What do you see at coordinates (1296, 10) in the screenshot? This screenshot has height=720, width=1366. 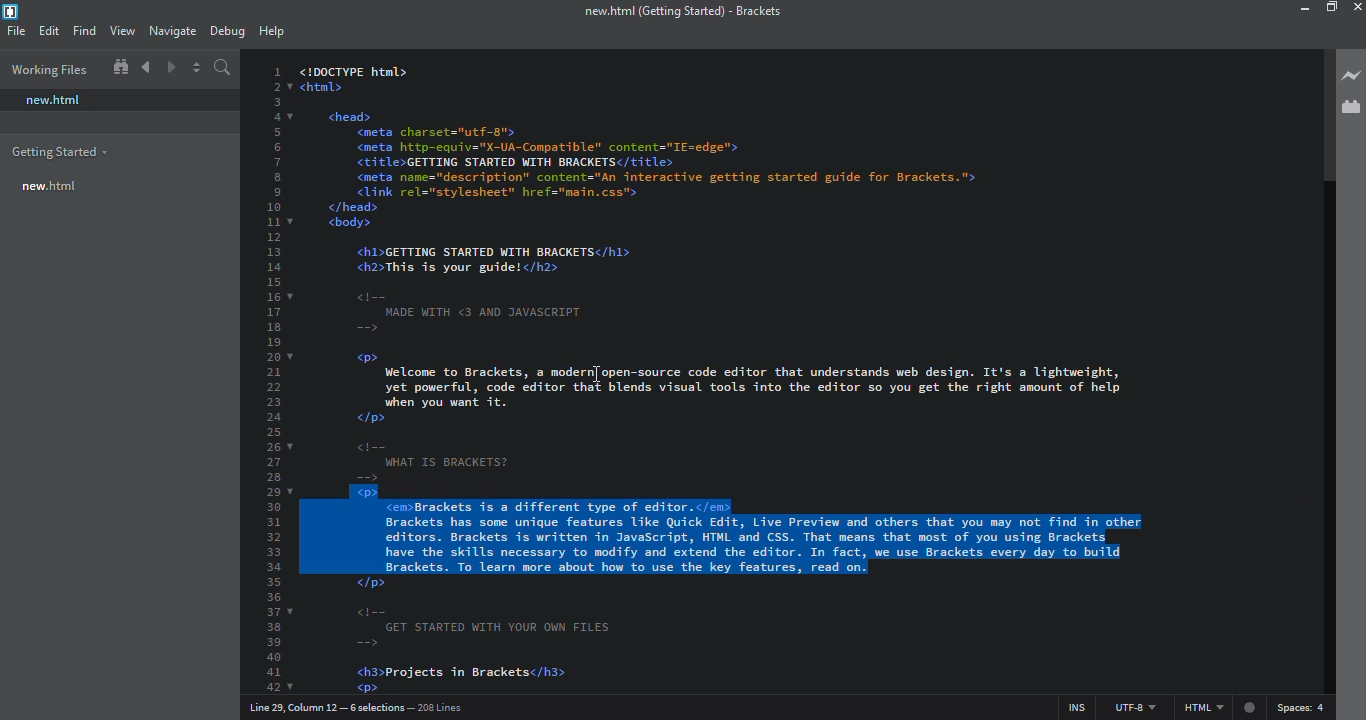 I see `minimize` at bounding box center [1296, 10].